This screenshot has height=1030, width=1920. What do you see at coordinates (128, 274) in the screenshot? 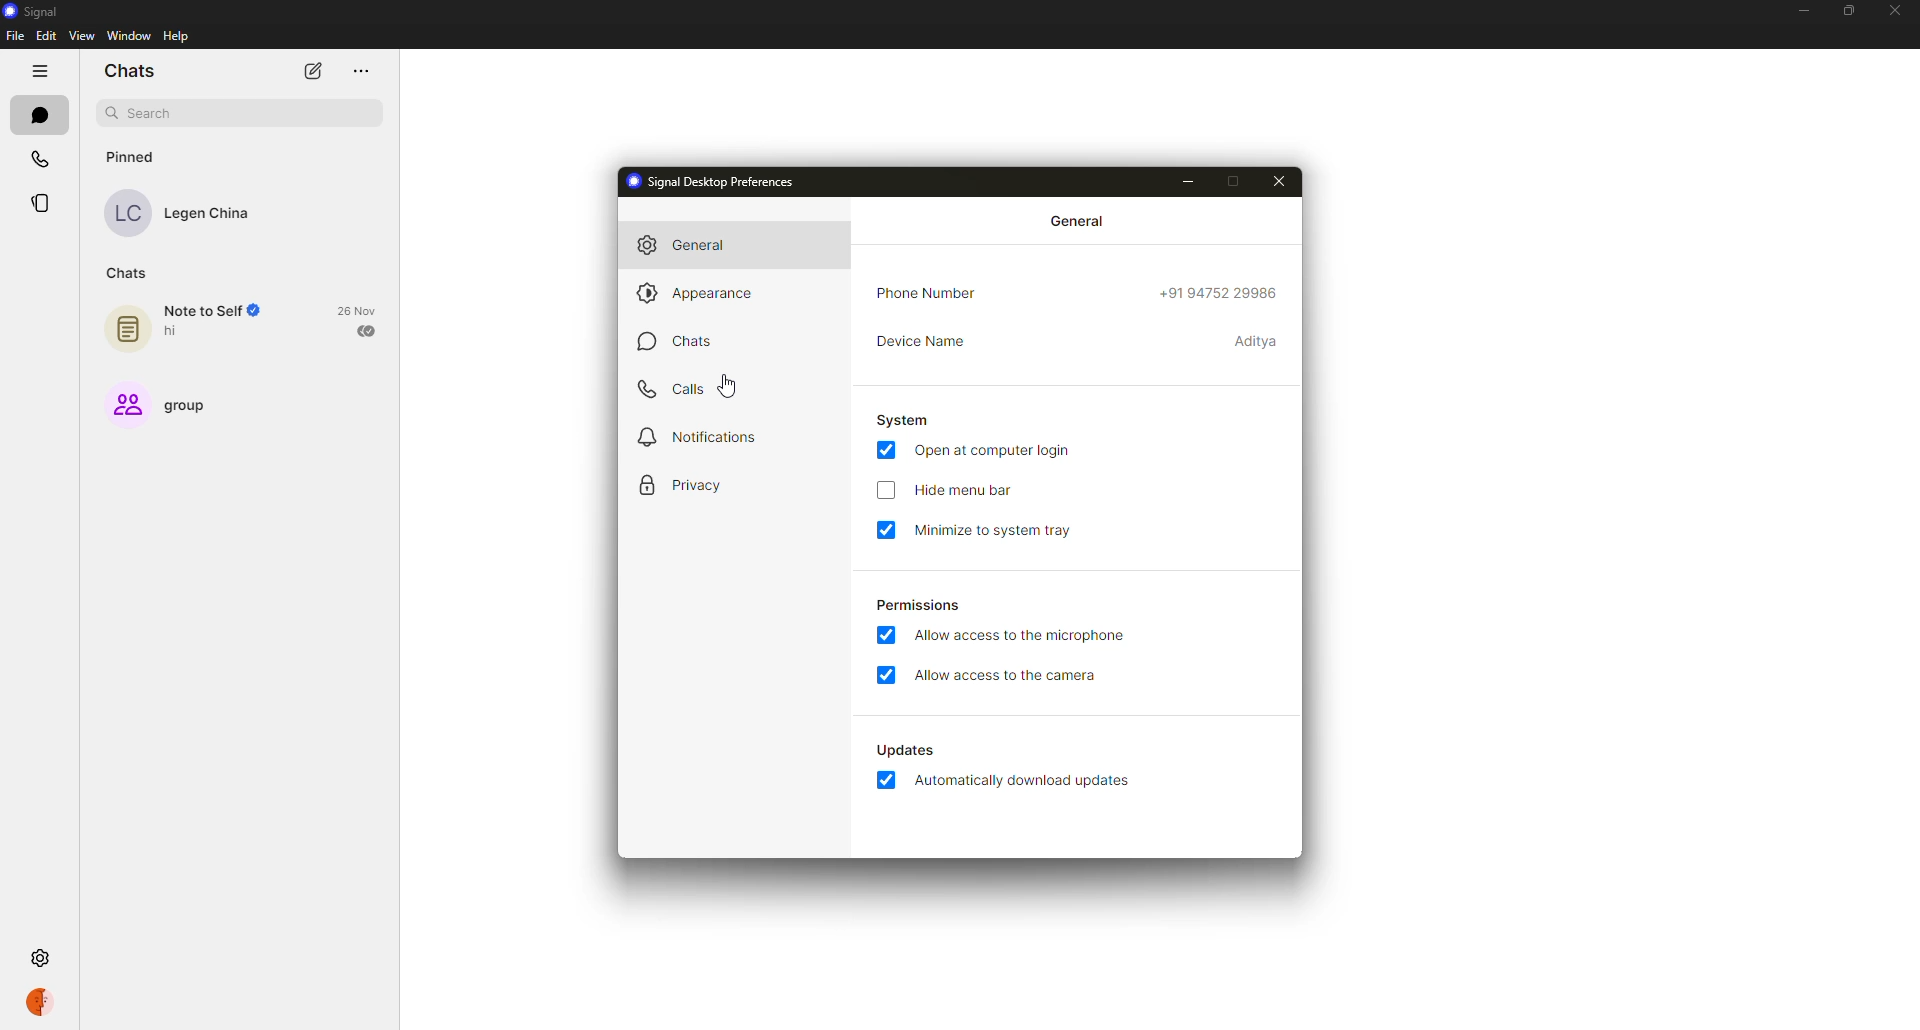
I see `chats` at bounding box center [128, 274].